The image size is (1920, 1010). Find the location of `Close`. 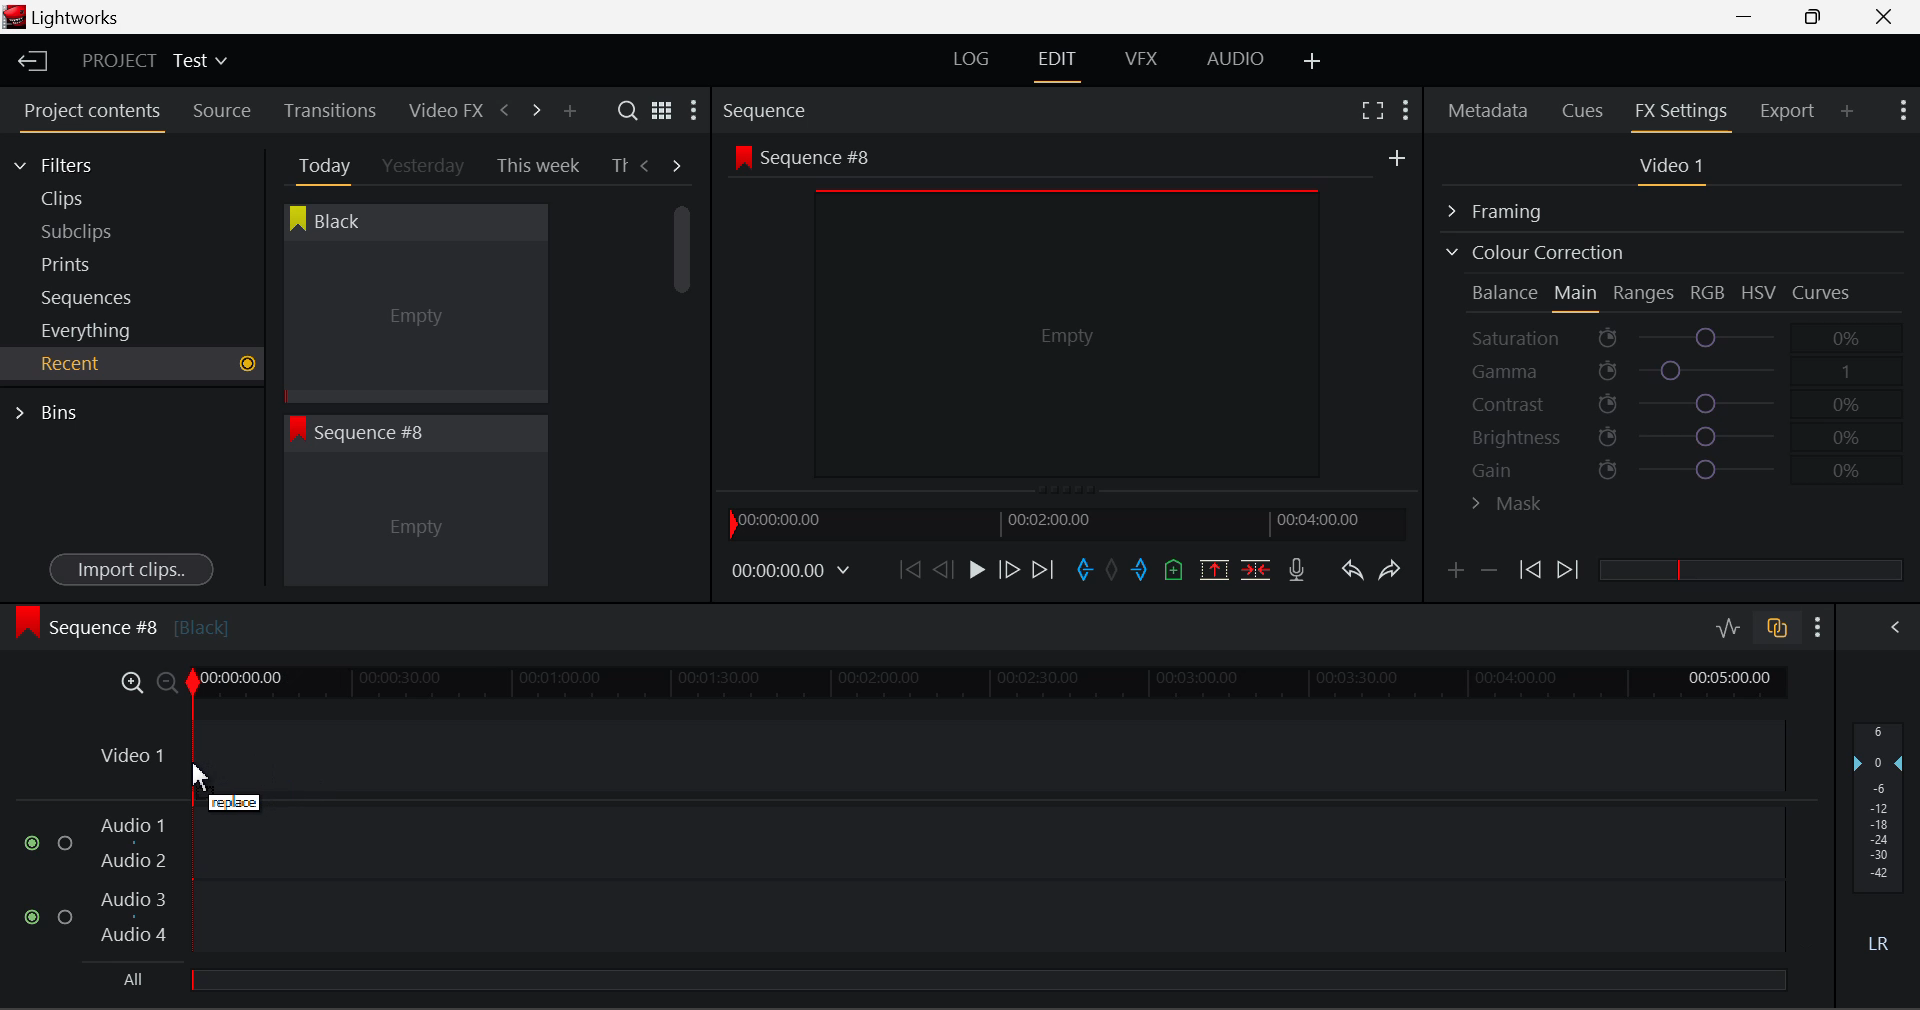

Close is located at coordinates (1888, 17).